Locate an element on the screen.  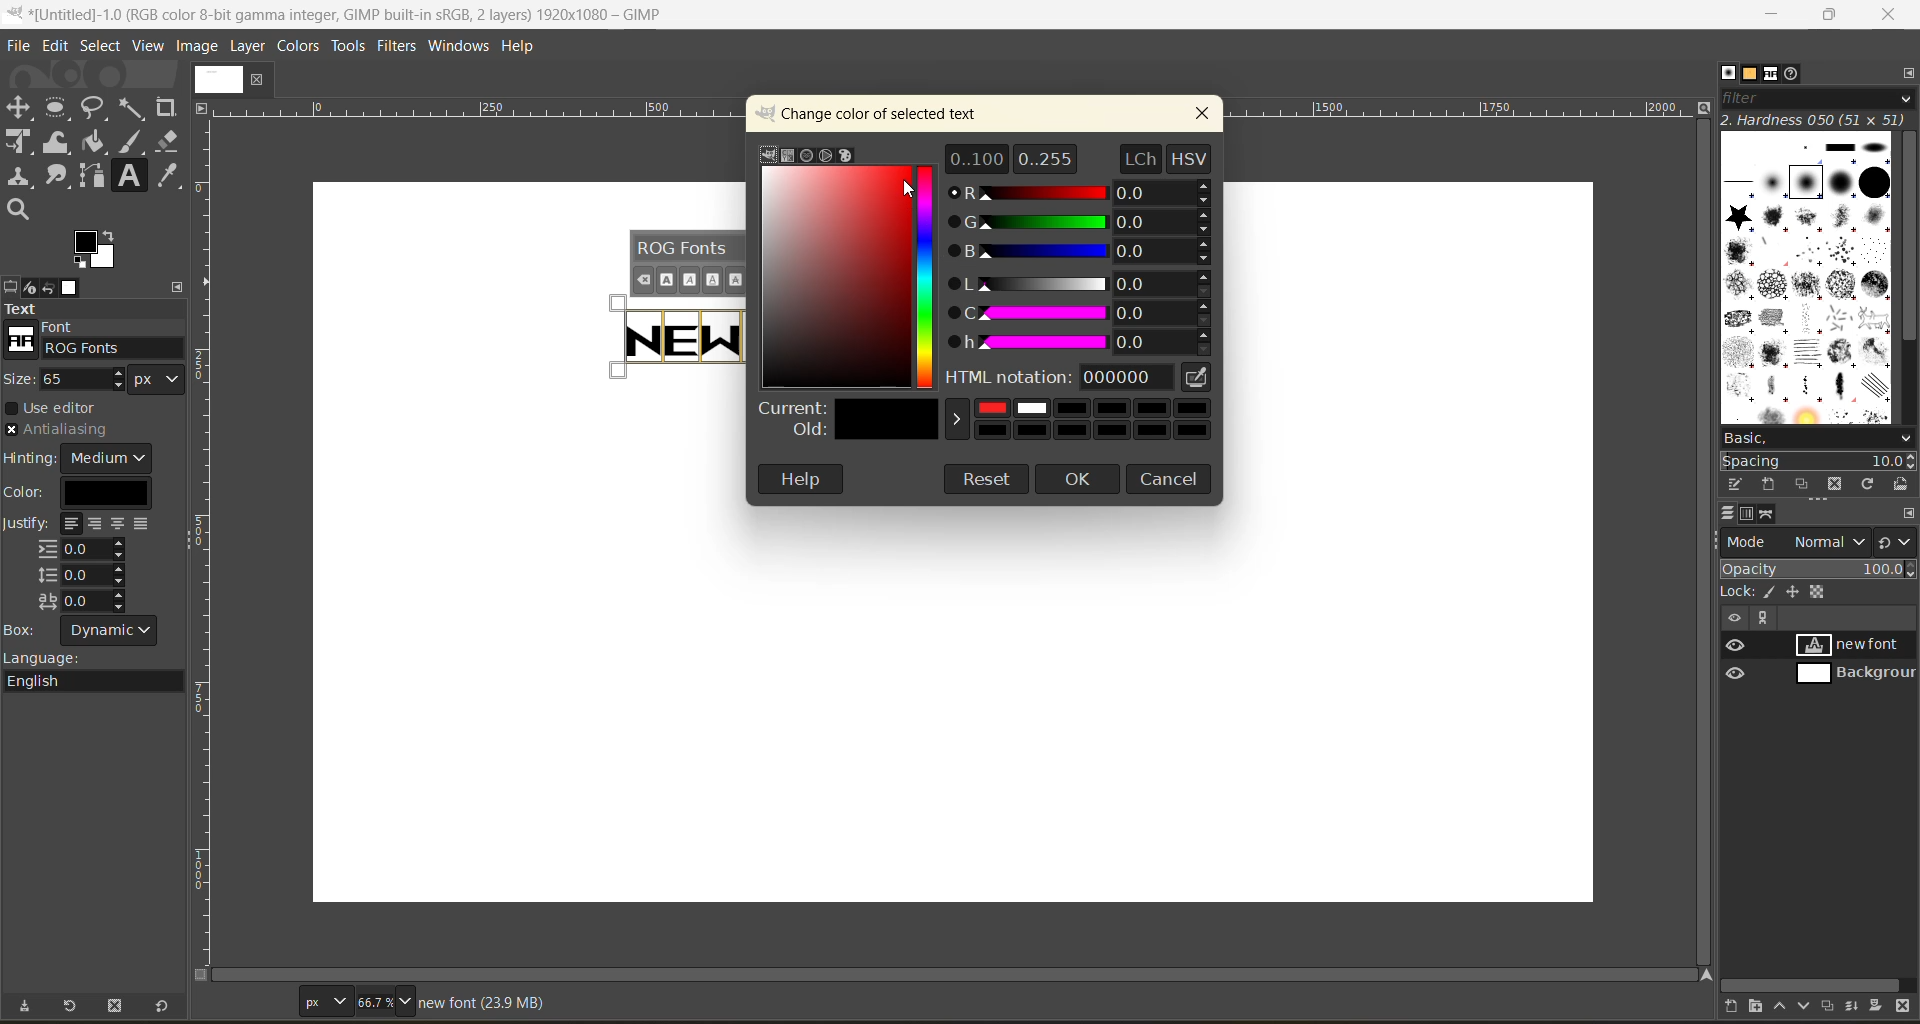
color scales is located at coordinates (1076, 252).